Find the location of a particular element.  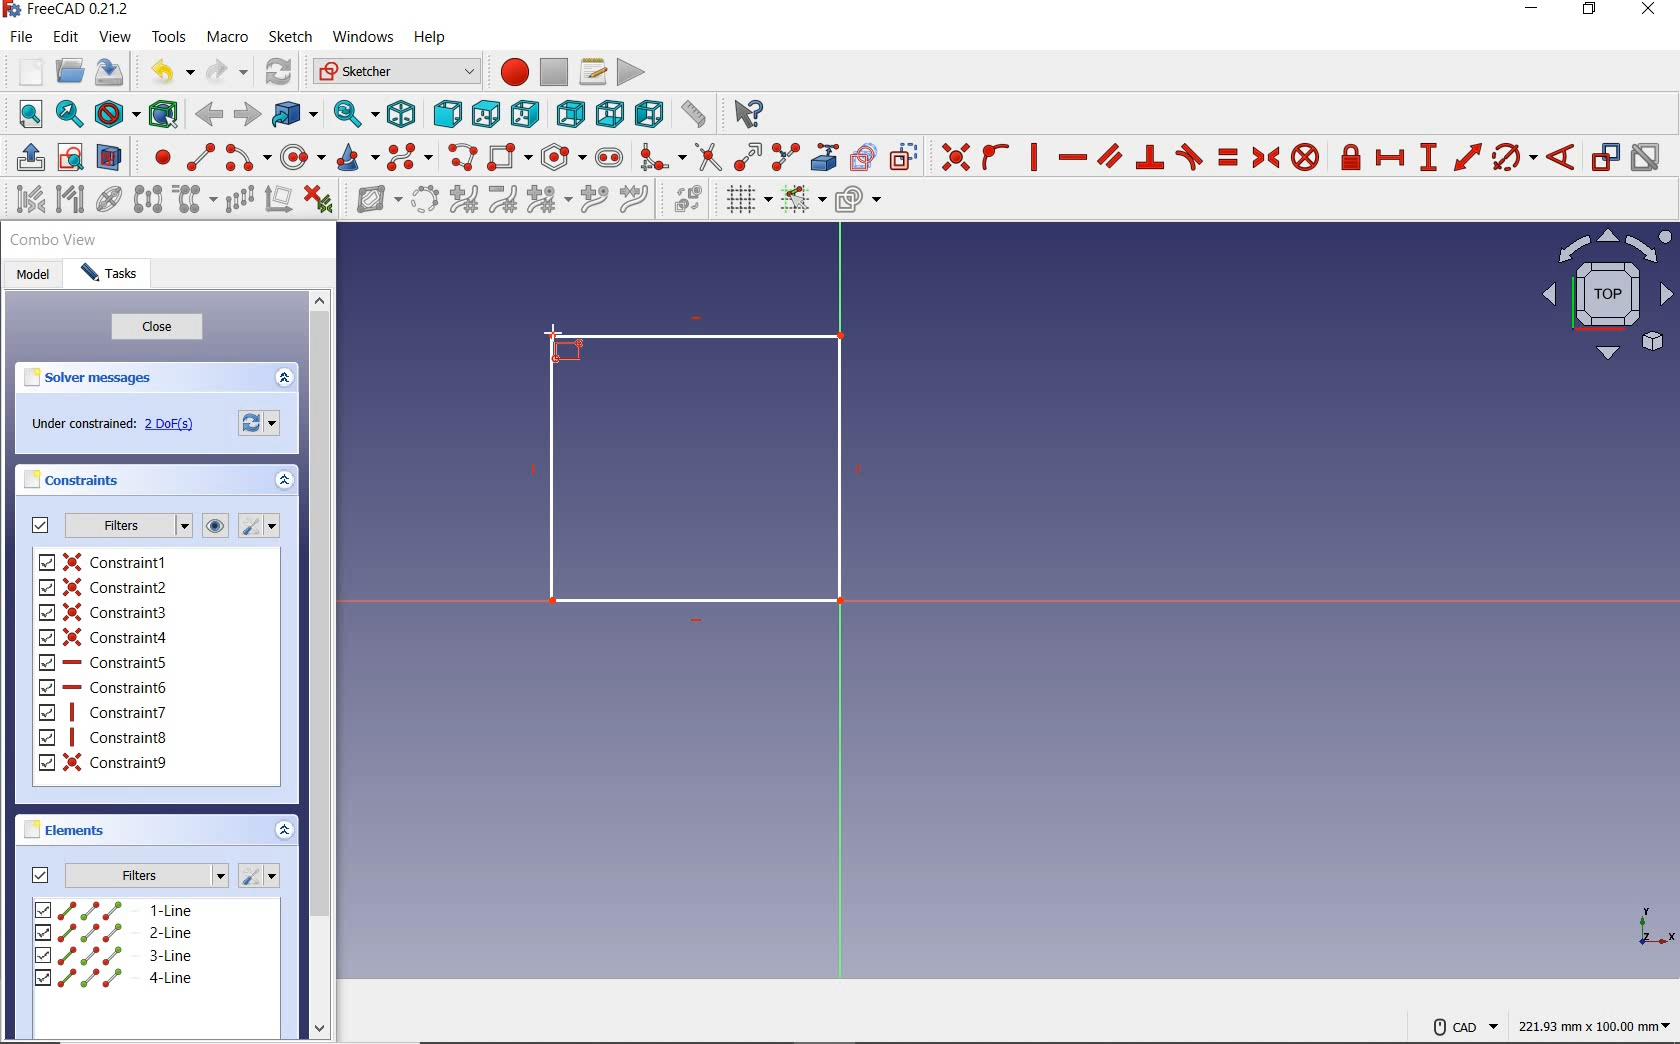

bottom is located at coordinates (611, 113).